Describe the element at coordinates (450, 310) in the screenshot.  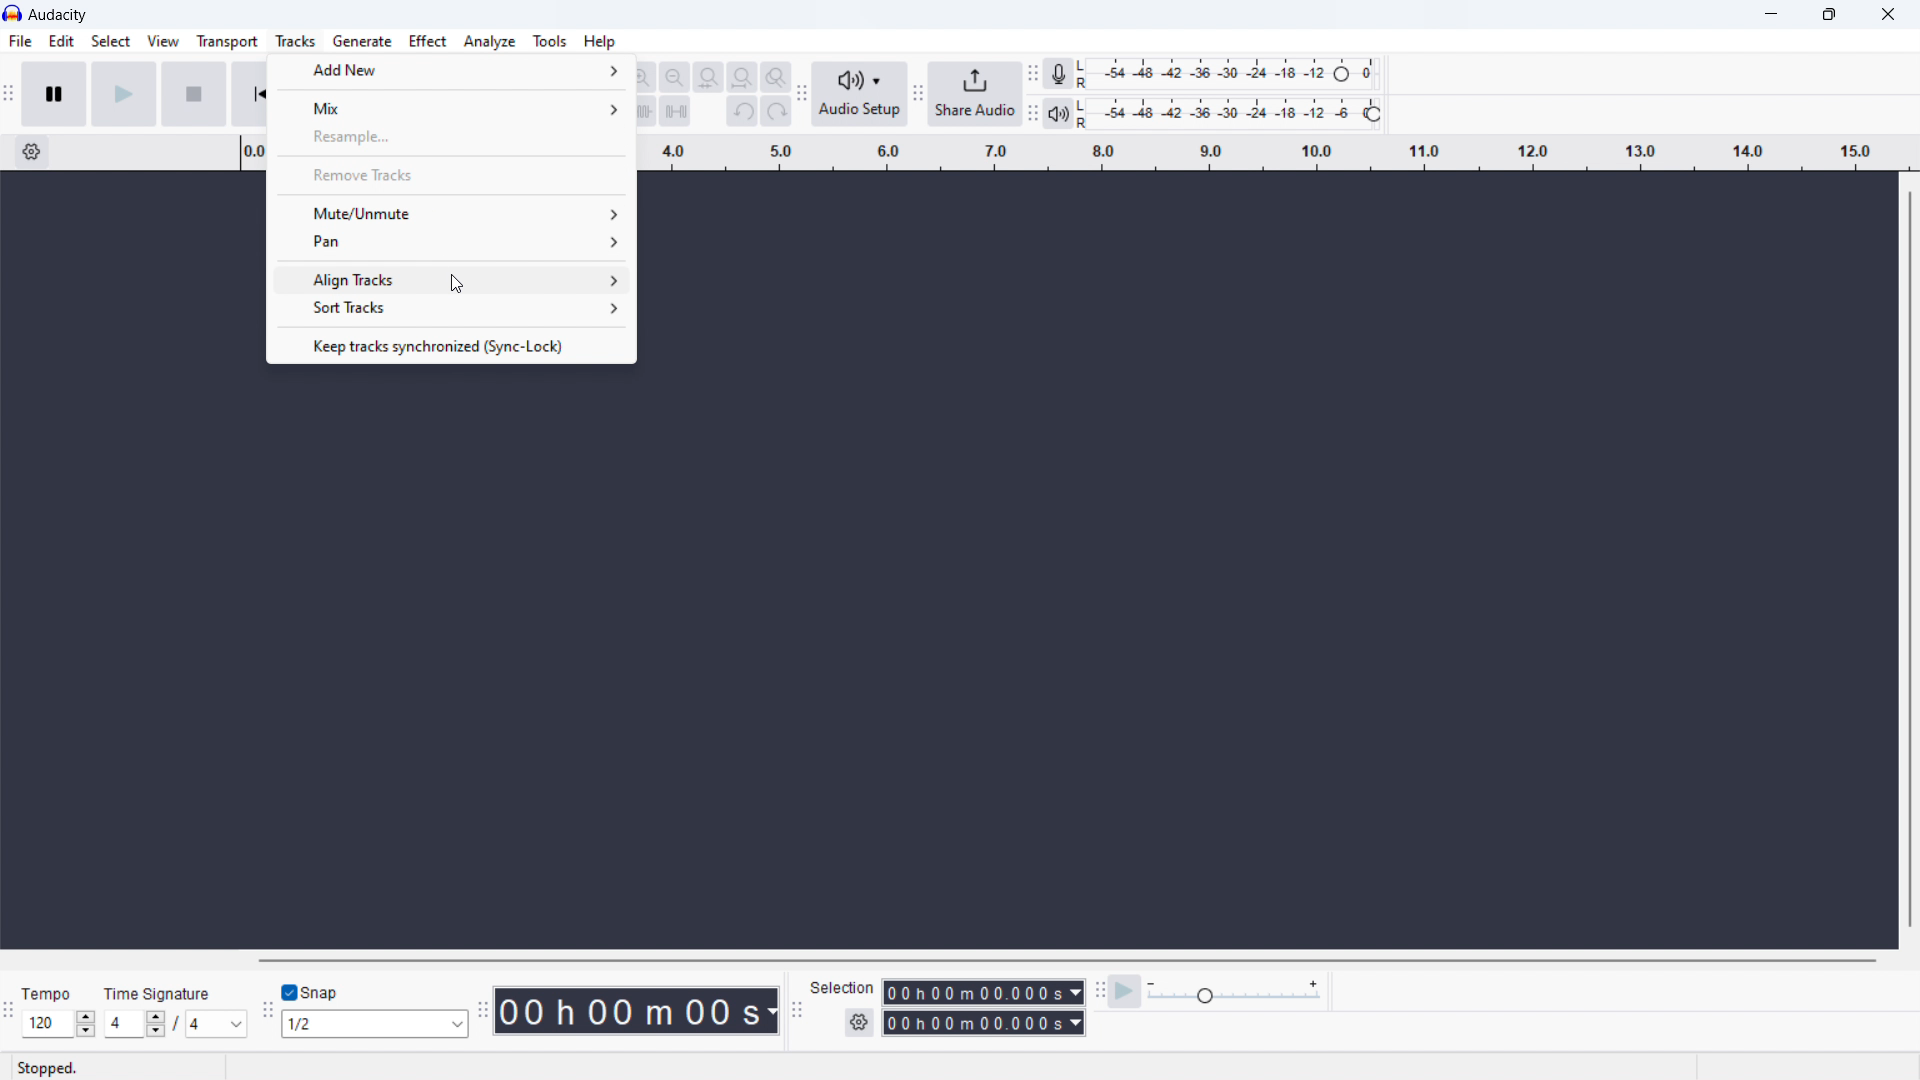
I see `sort tracks` at that location.